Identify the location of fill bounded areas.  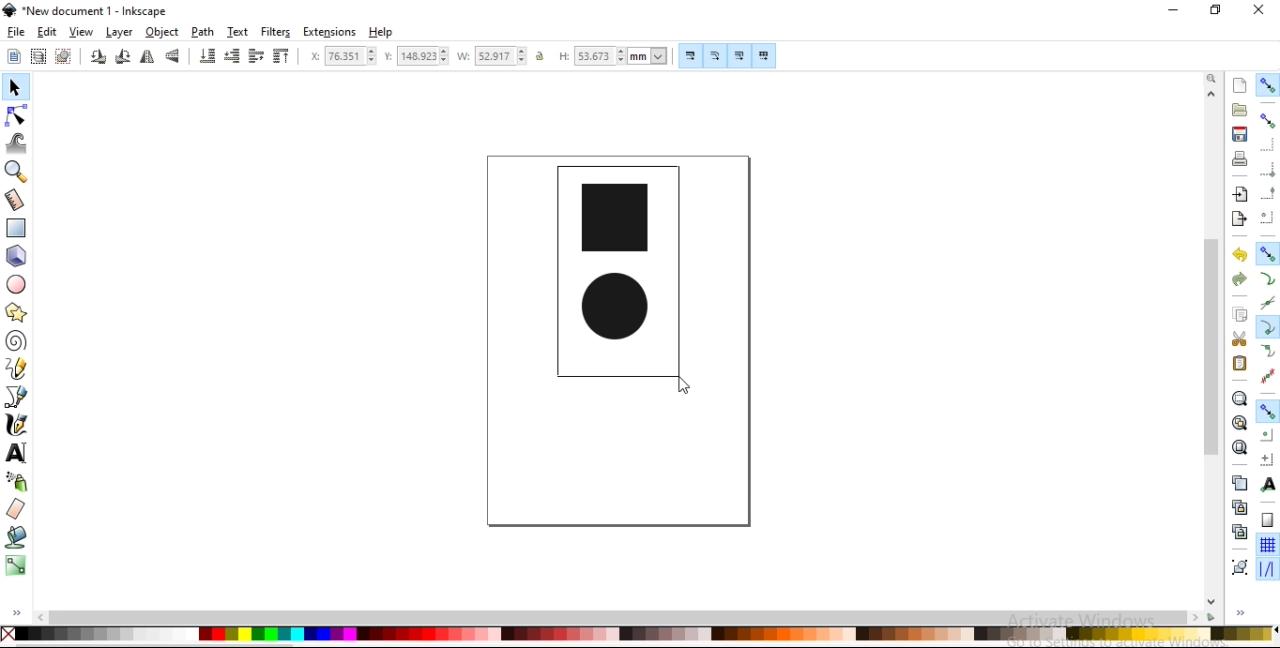
(17, 538).